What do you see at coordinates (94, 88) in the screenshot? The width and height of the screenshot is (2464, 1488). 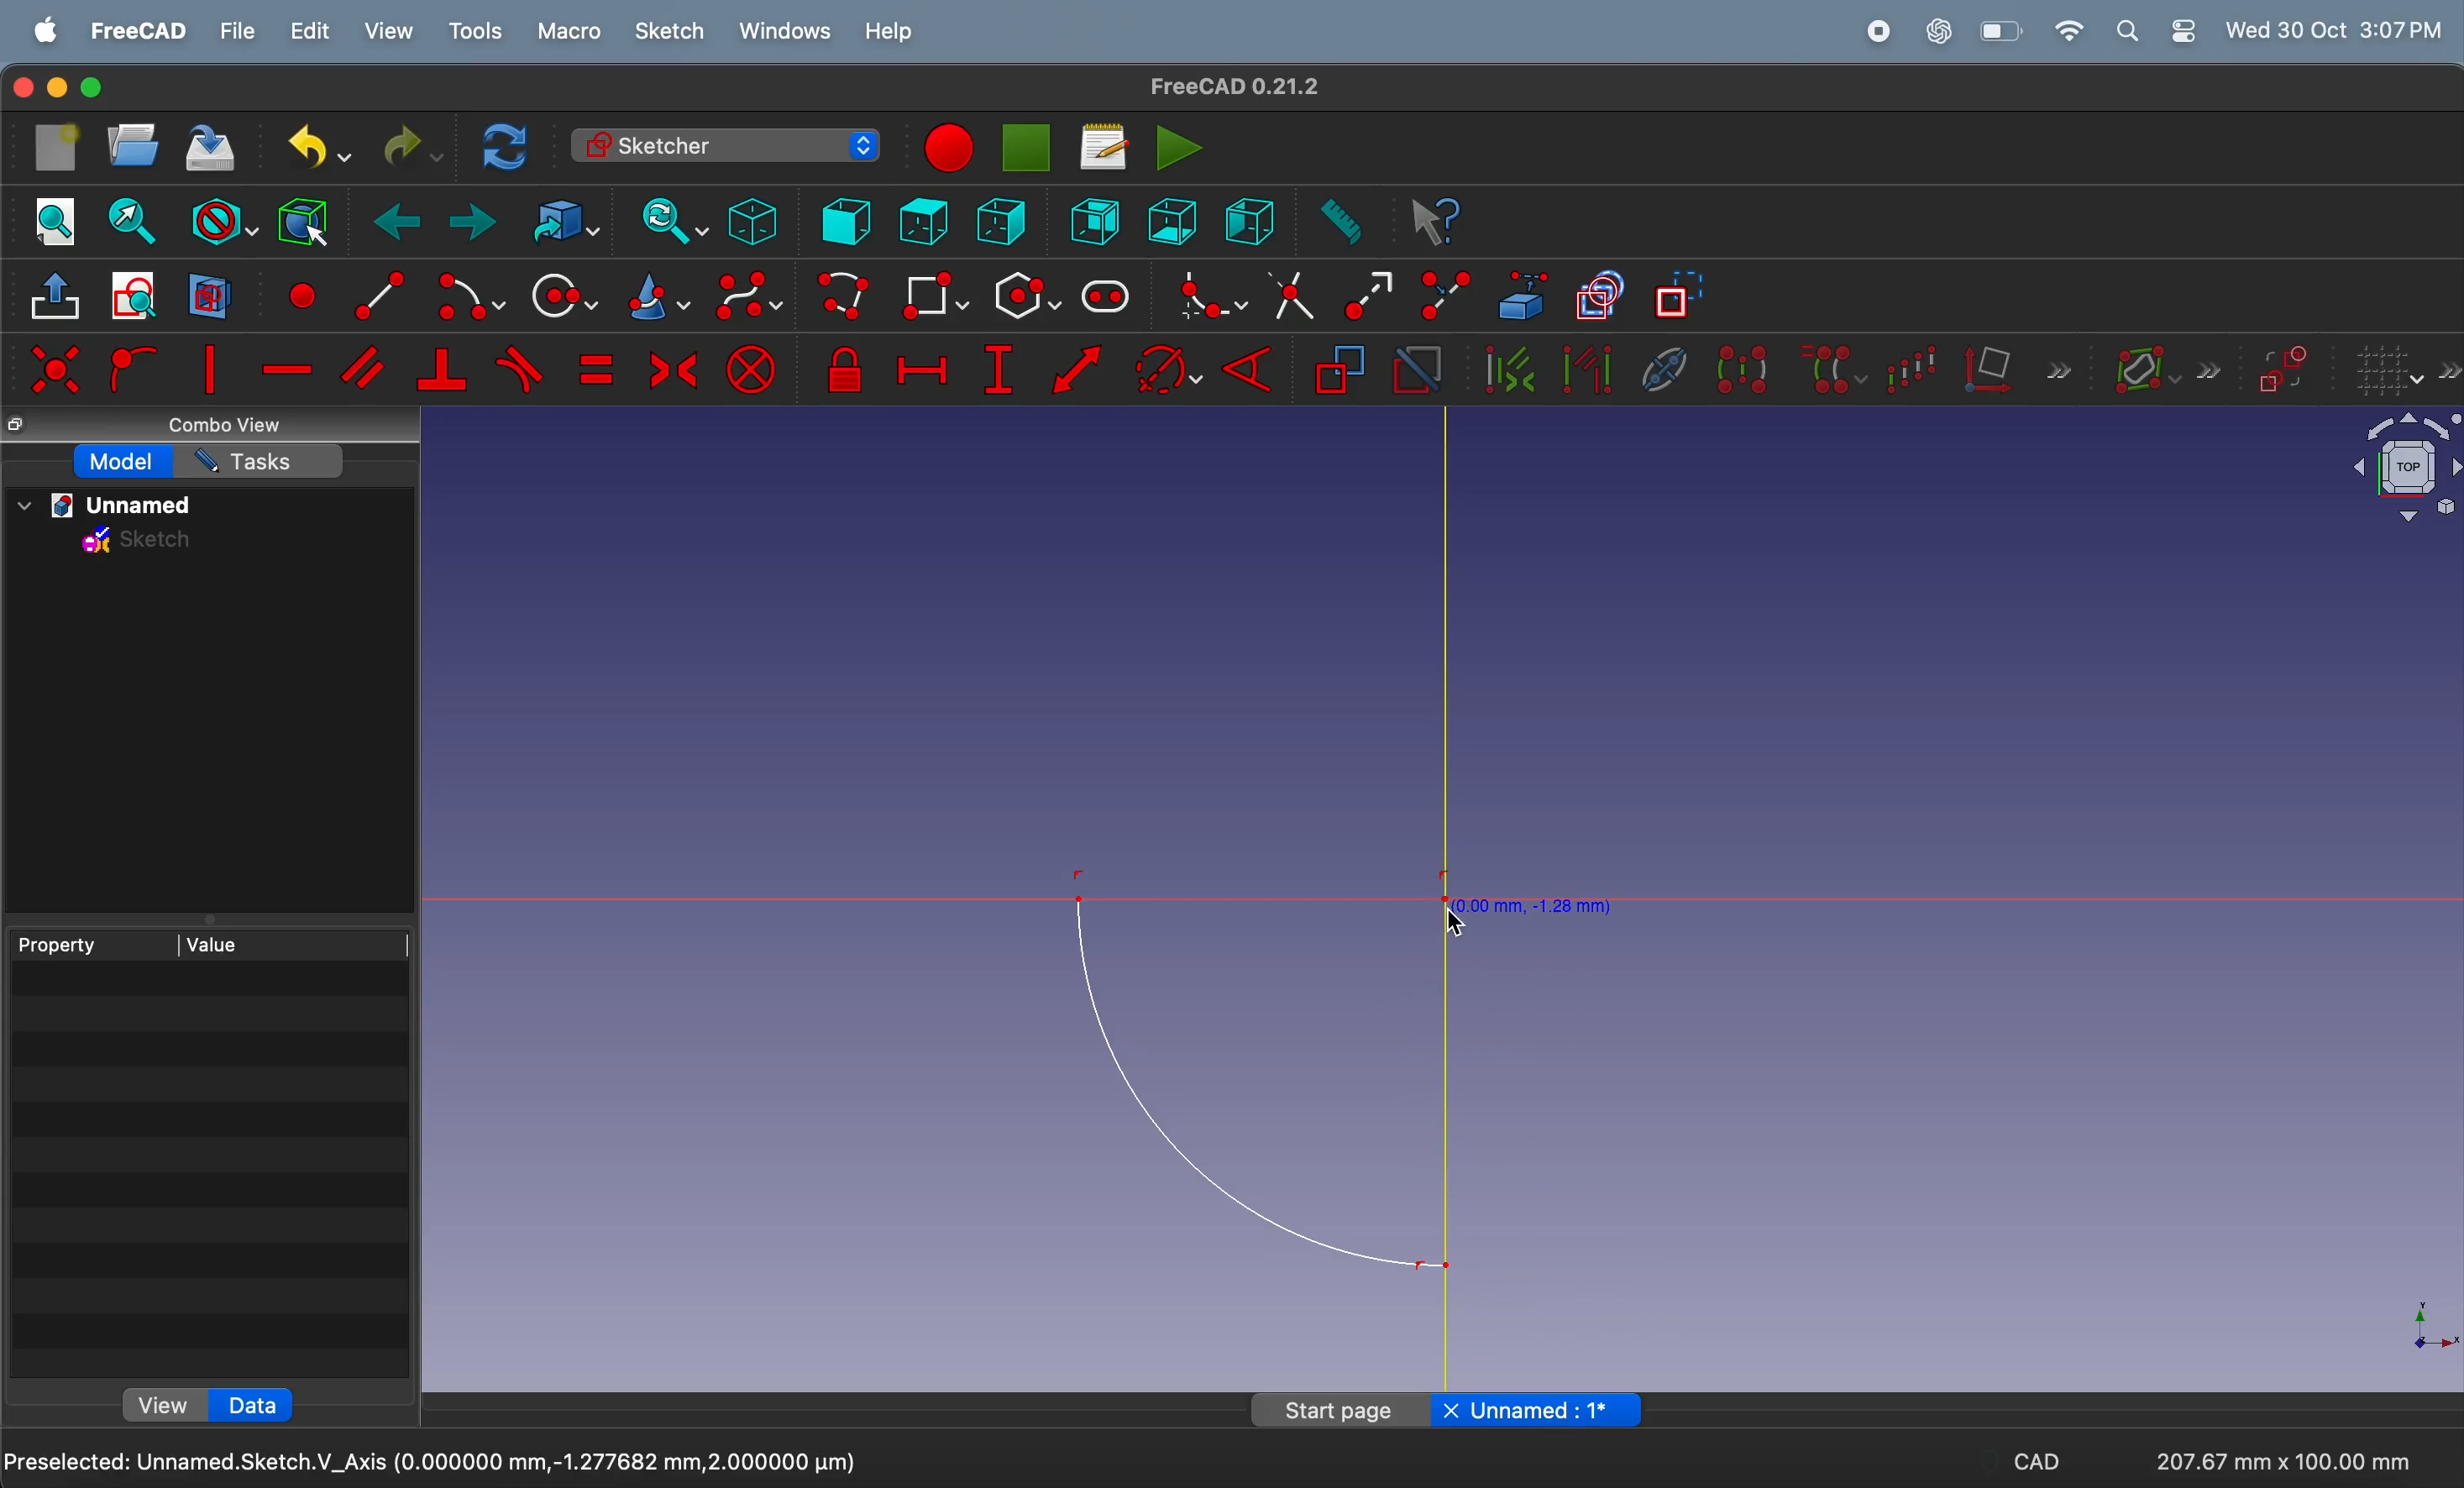 I see `Enter full screen` at bounding box center [94, 88].